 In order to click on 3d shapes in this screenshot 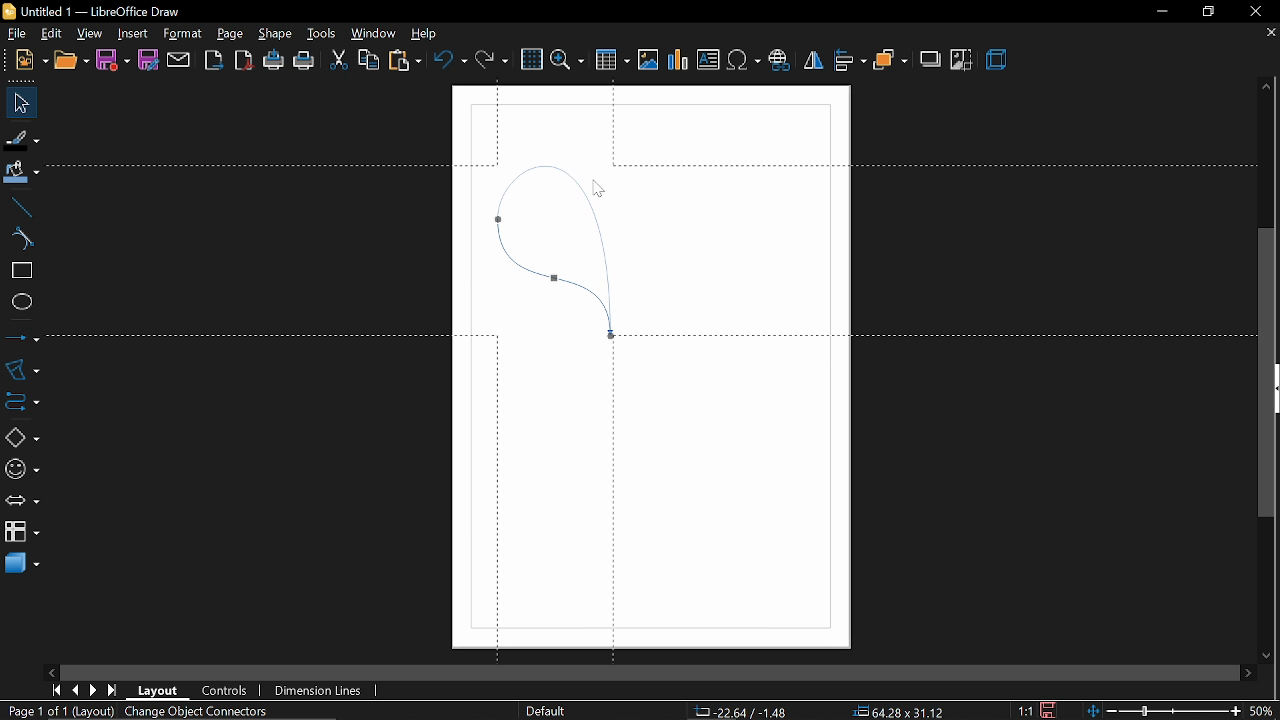, I will do `click(21, 566)`.